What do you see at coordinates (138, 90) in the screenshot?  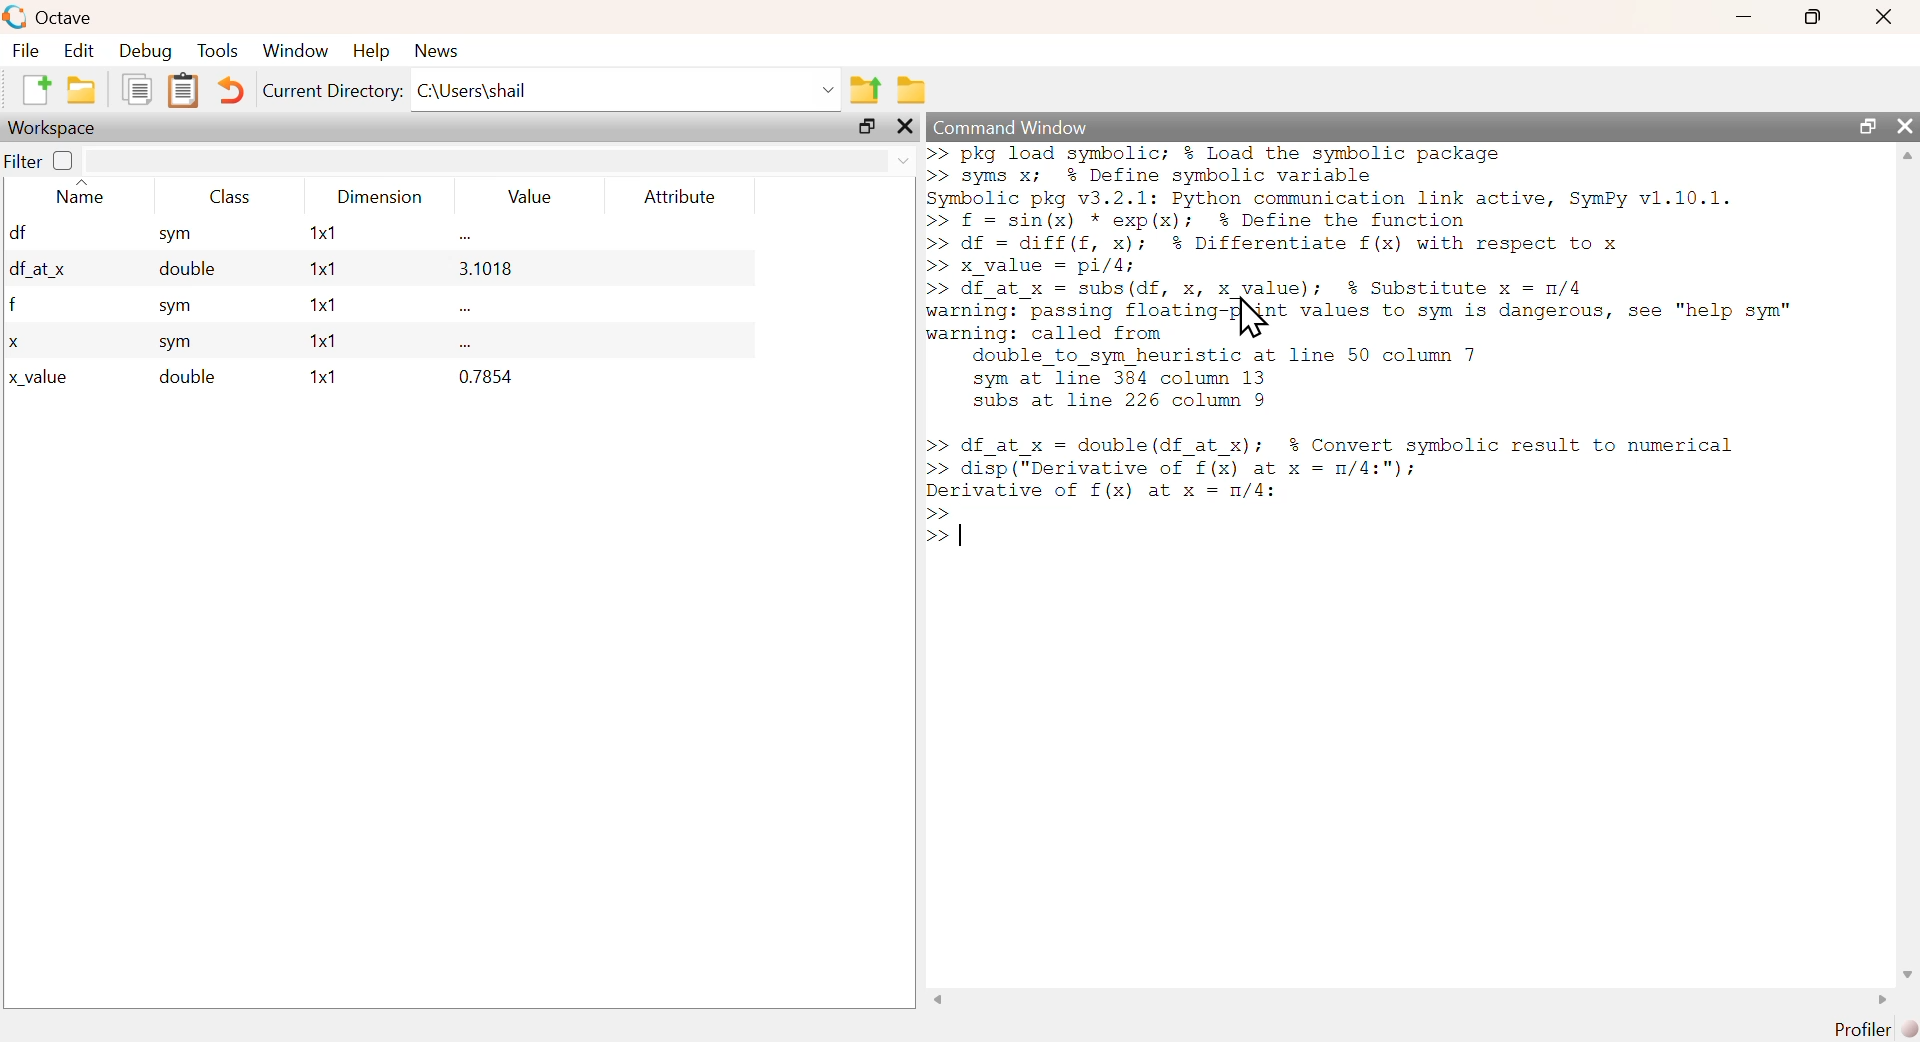 I see `Copy` at bounding box center [138, 90].